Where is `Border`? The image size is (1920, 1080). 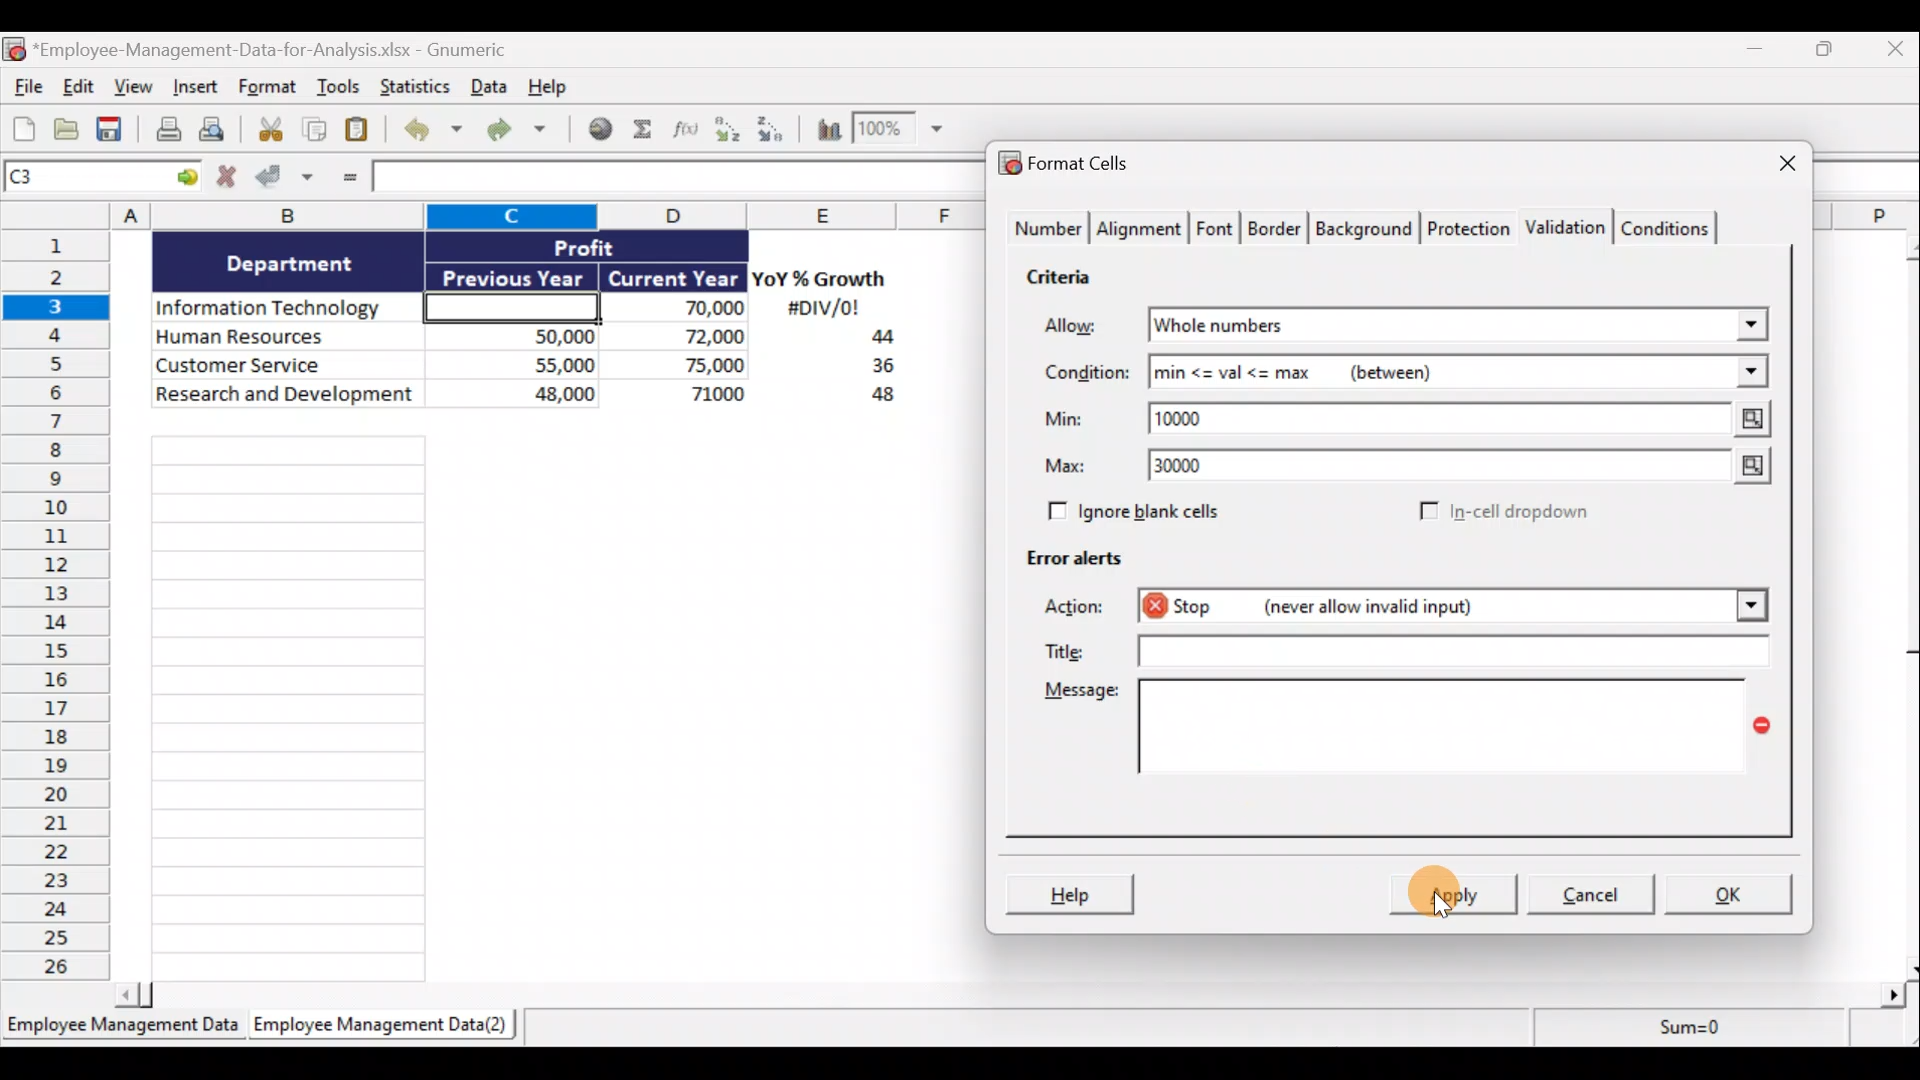
Border is located at coordinates (1277, 229).